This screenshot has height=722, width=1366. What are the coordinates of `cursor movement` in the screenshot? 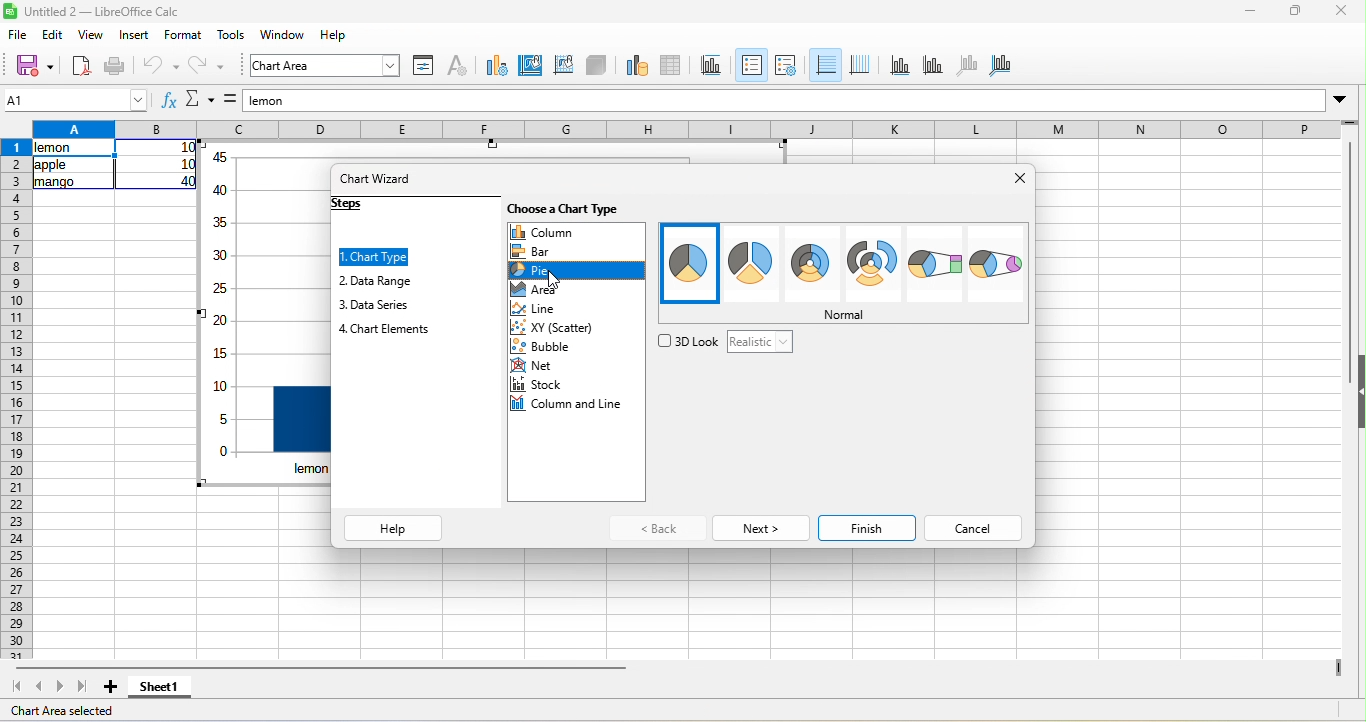 It's located at (555, 280).